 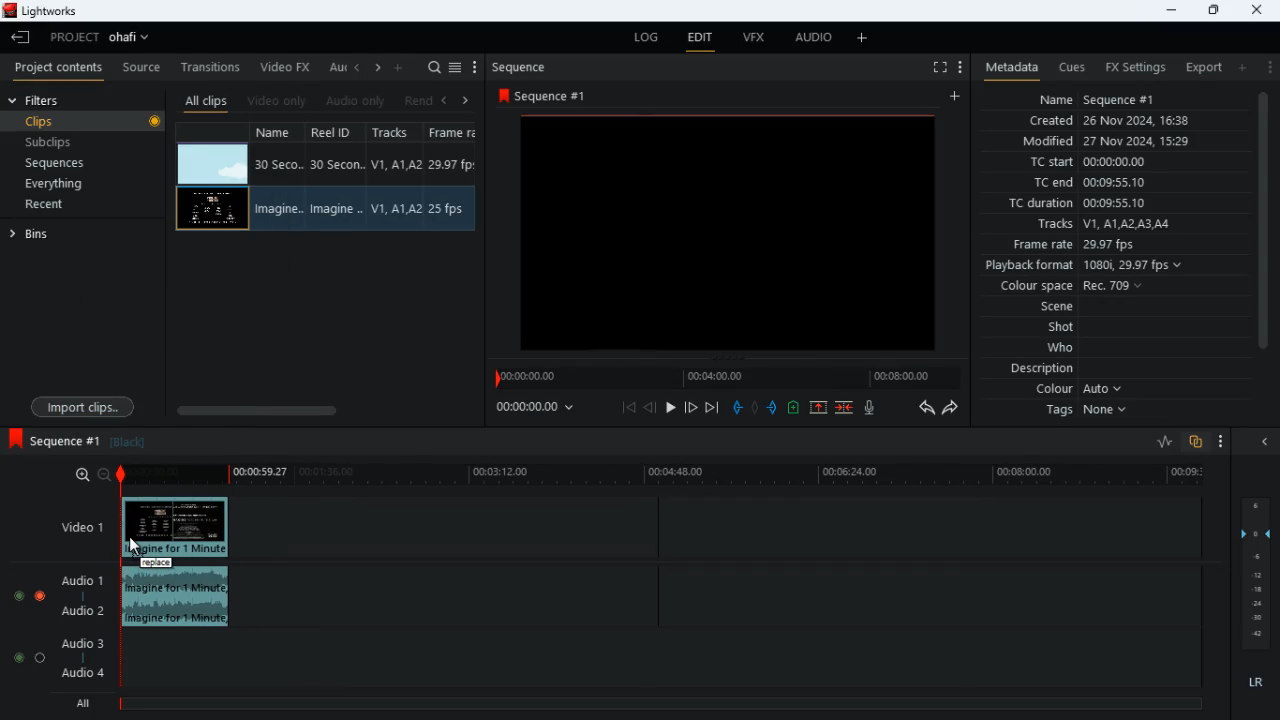 I want to click on playback format, so click(x=1090, y=267).